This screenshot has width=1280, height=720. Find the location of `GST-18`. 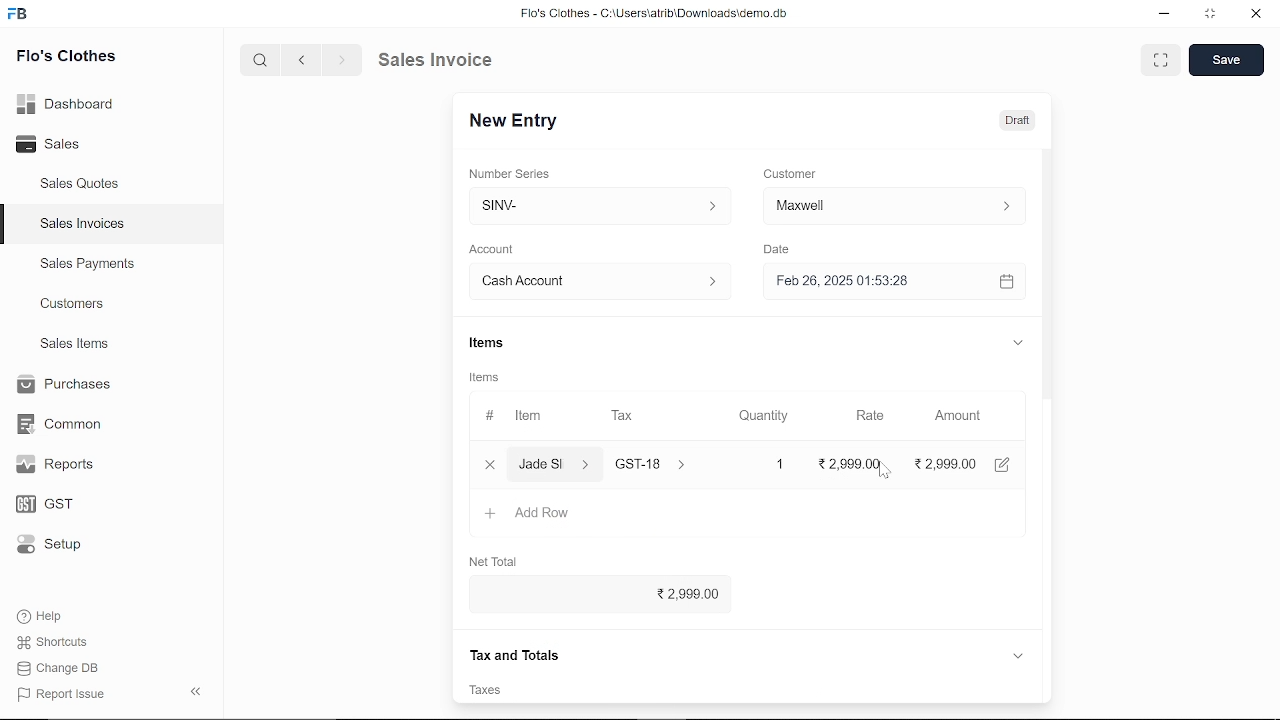

GST-18 is located at coordinates (662, 464).